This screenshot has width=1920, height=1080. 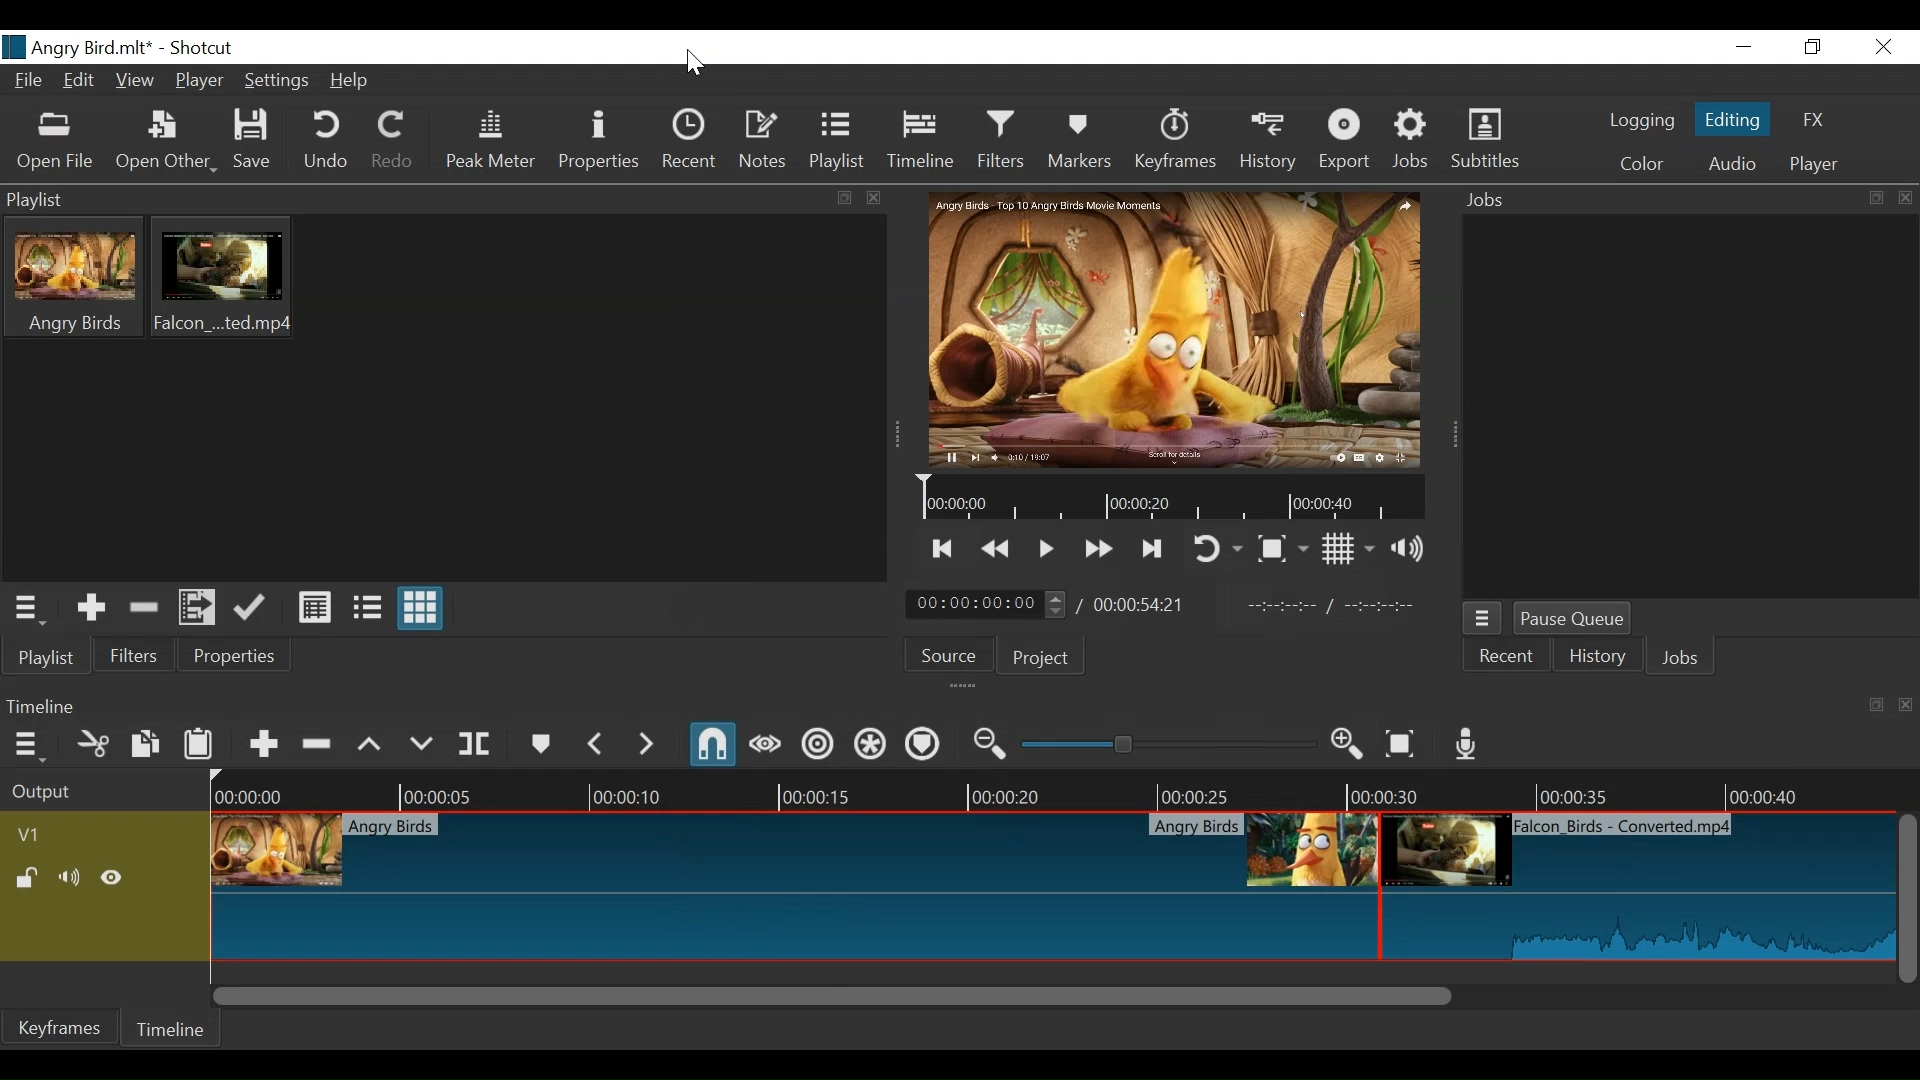 What do you see at coordinates (991, 744) in the screenshot?
I see `Zoom timeline out` at bounding box center [991, 744].